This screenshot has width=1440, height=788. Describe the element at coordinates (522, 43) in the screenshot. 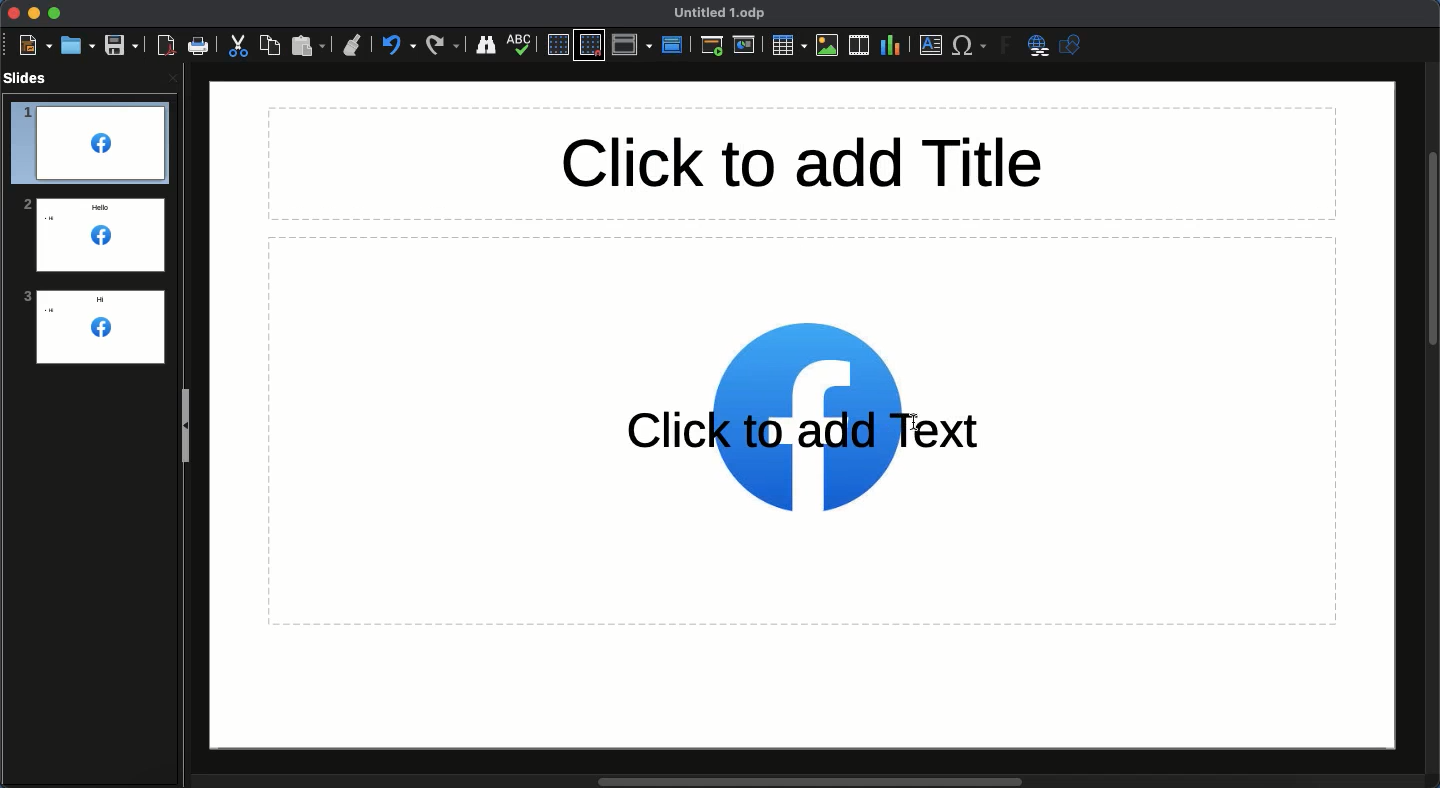

I see `Spelling` at that location.